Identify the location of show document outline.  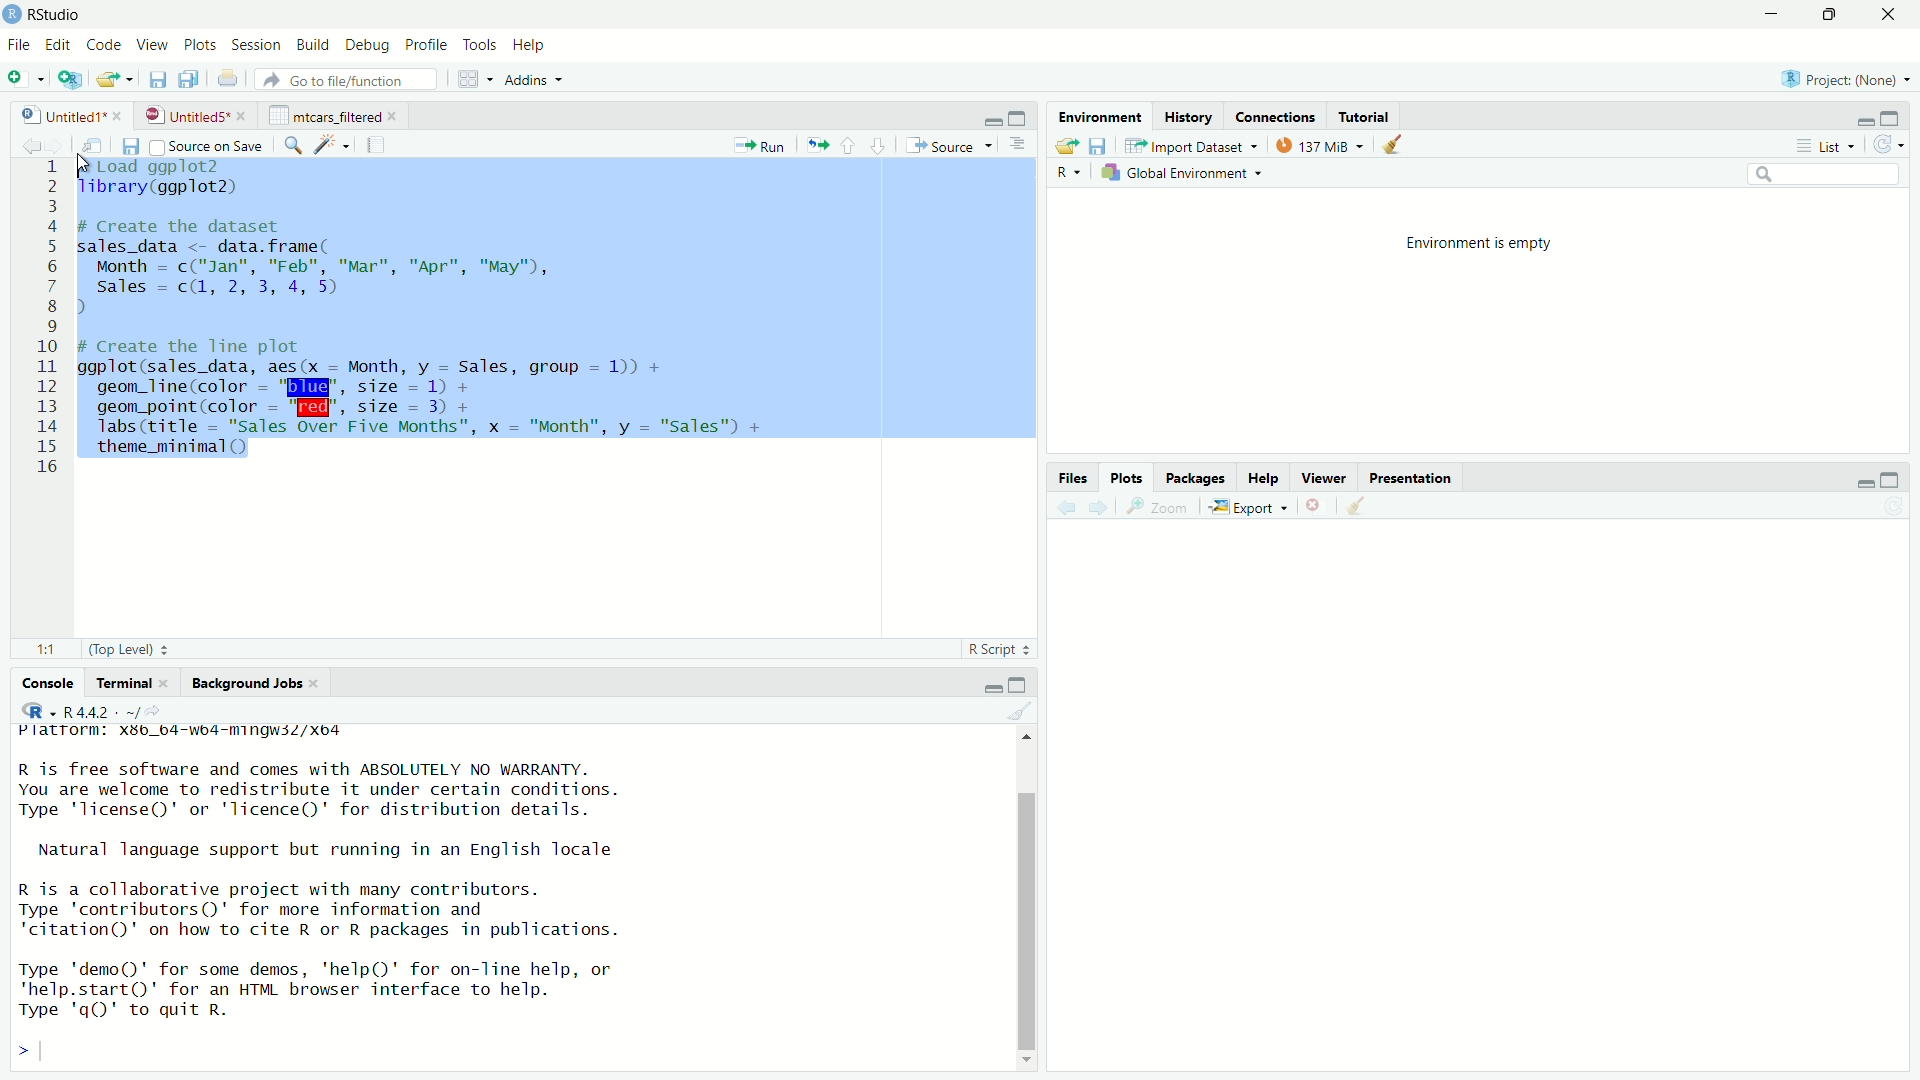
(1018, 146).